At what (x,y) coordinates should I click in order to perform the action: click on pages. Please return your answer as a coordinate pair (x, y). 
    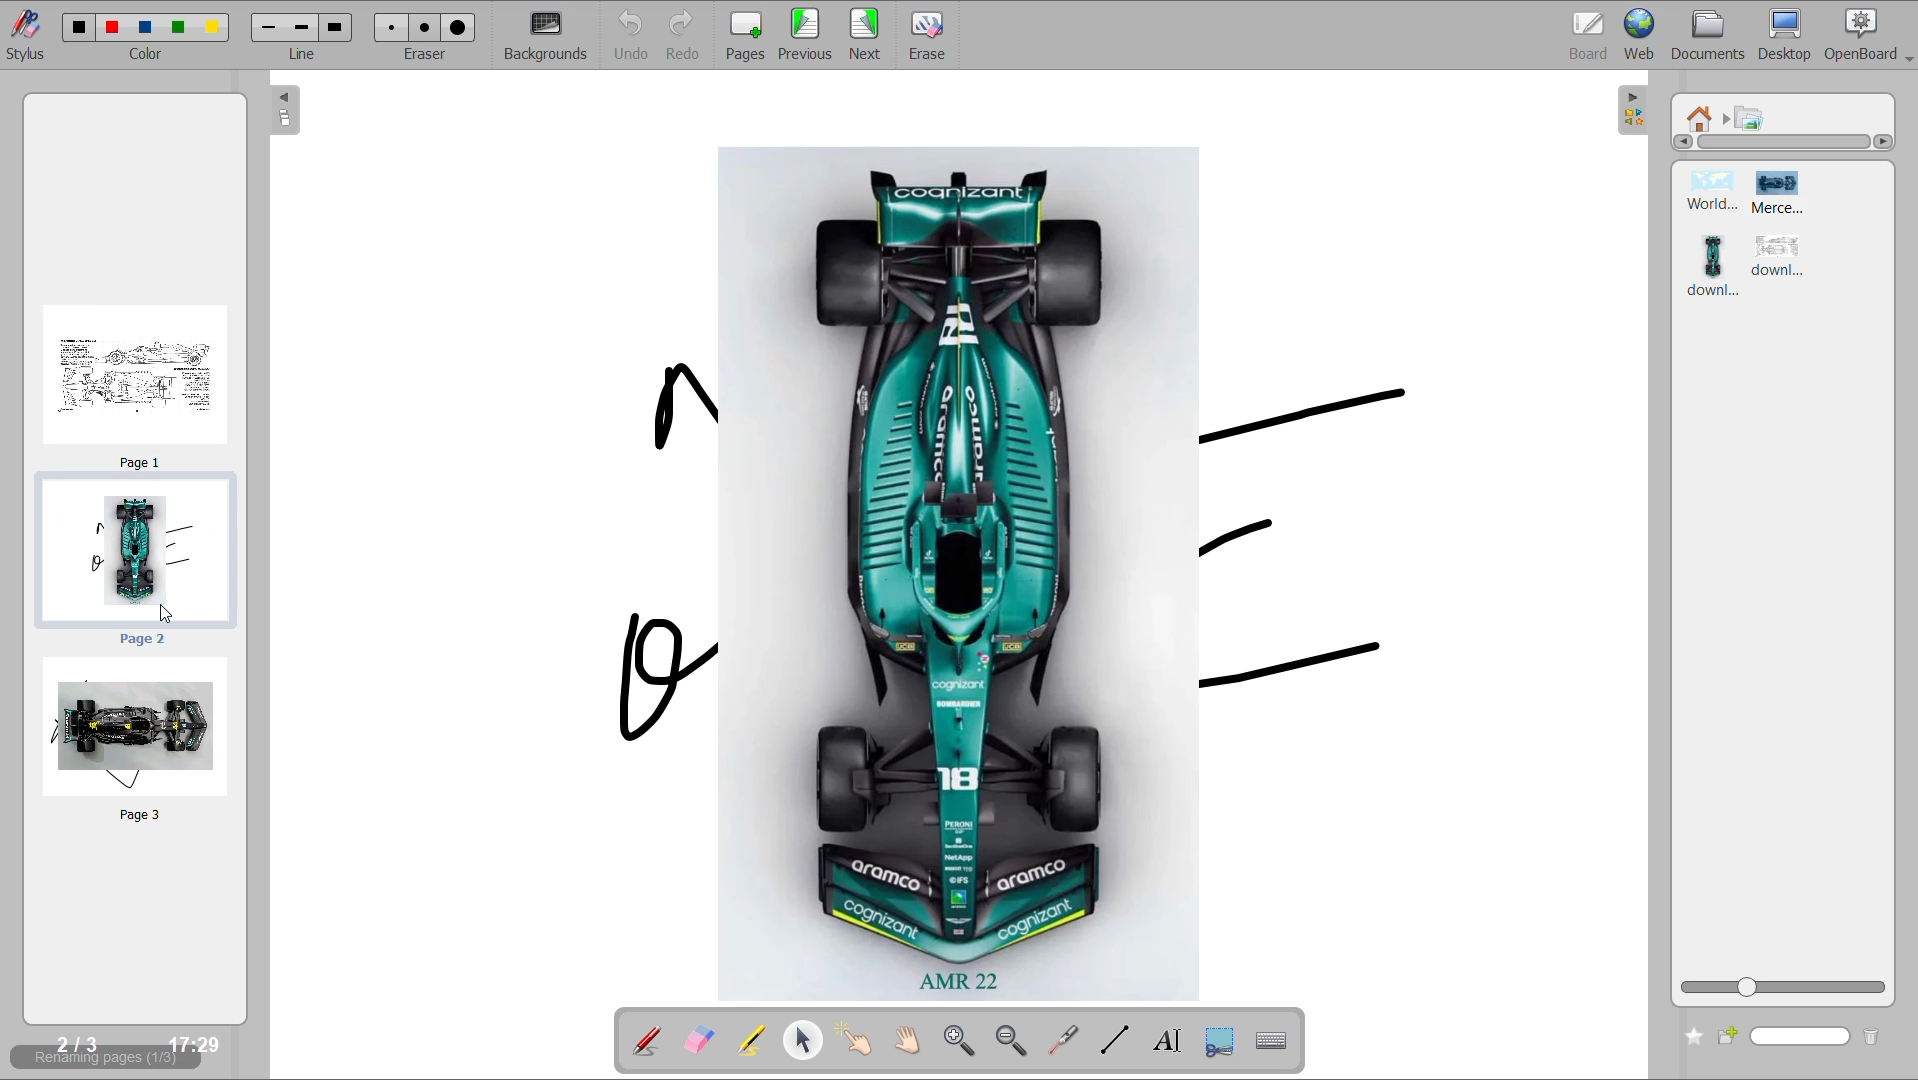
    Looking at the image, I should click on (746, 35).